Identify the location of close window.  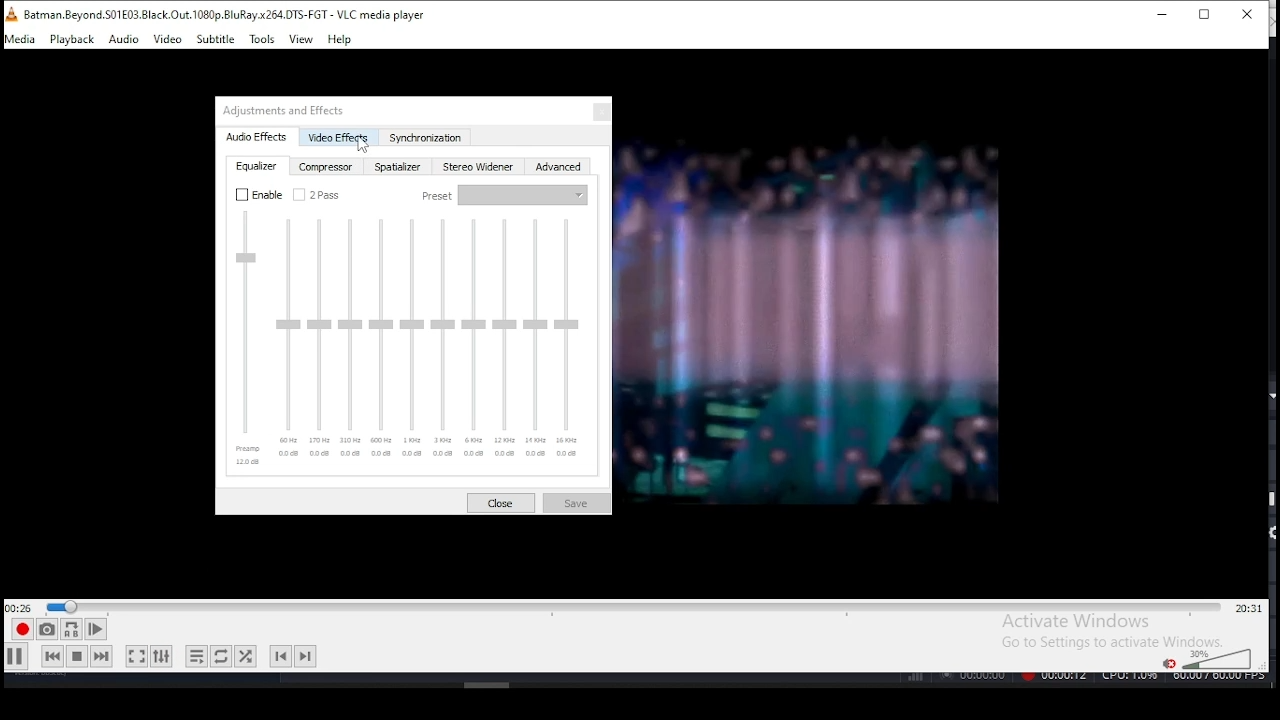
(1248, 16).